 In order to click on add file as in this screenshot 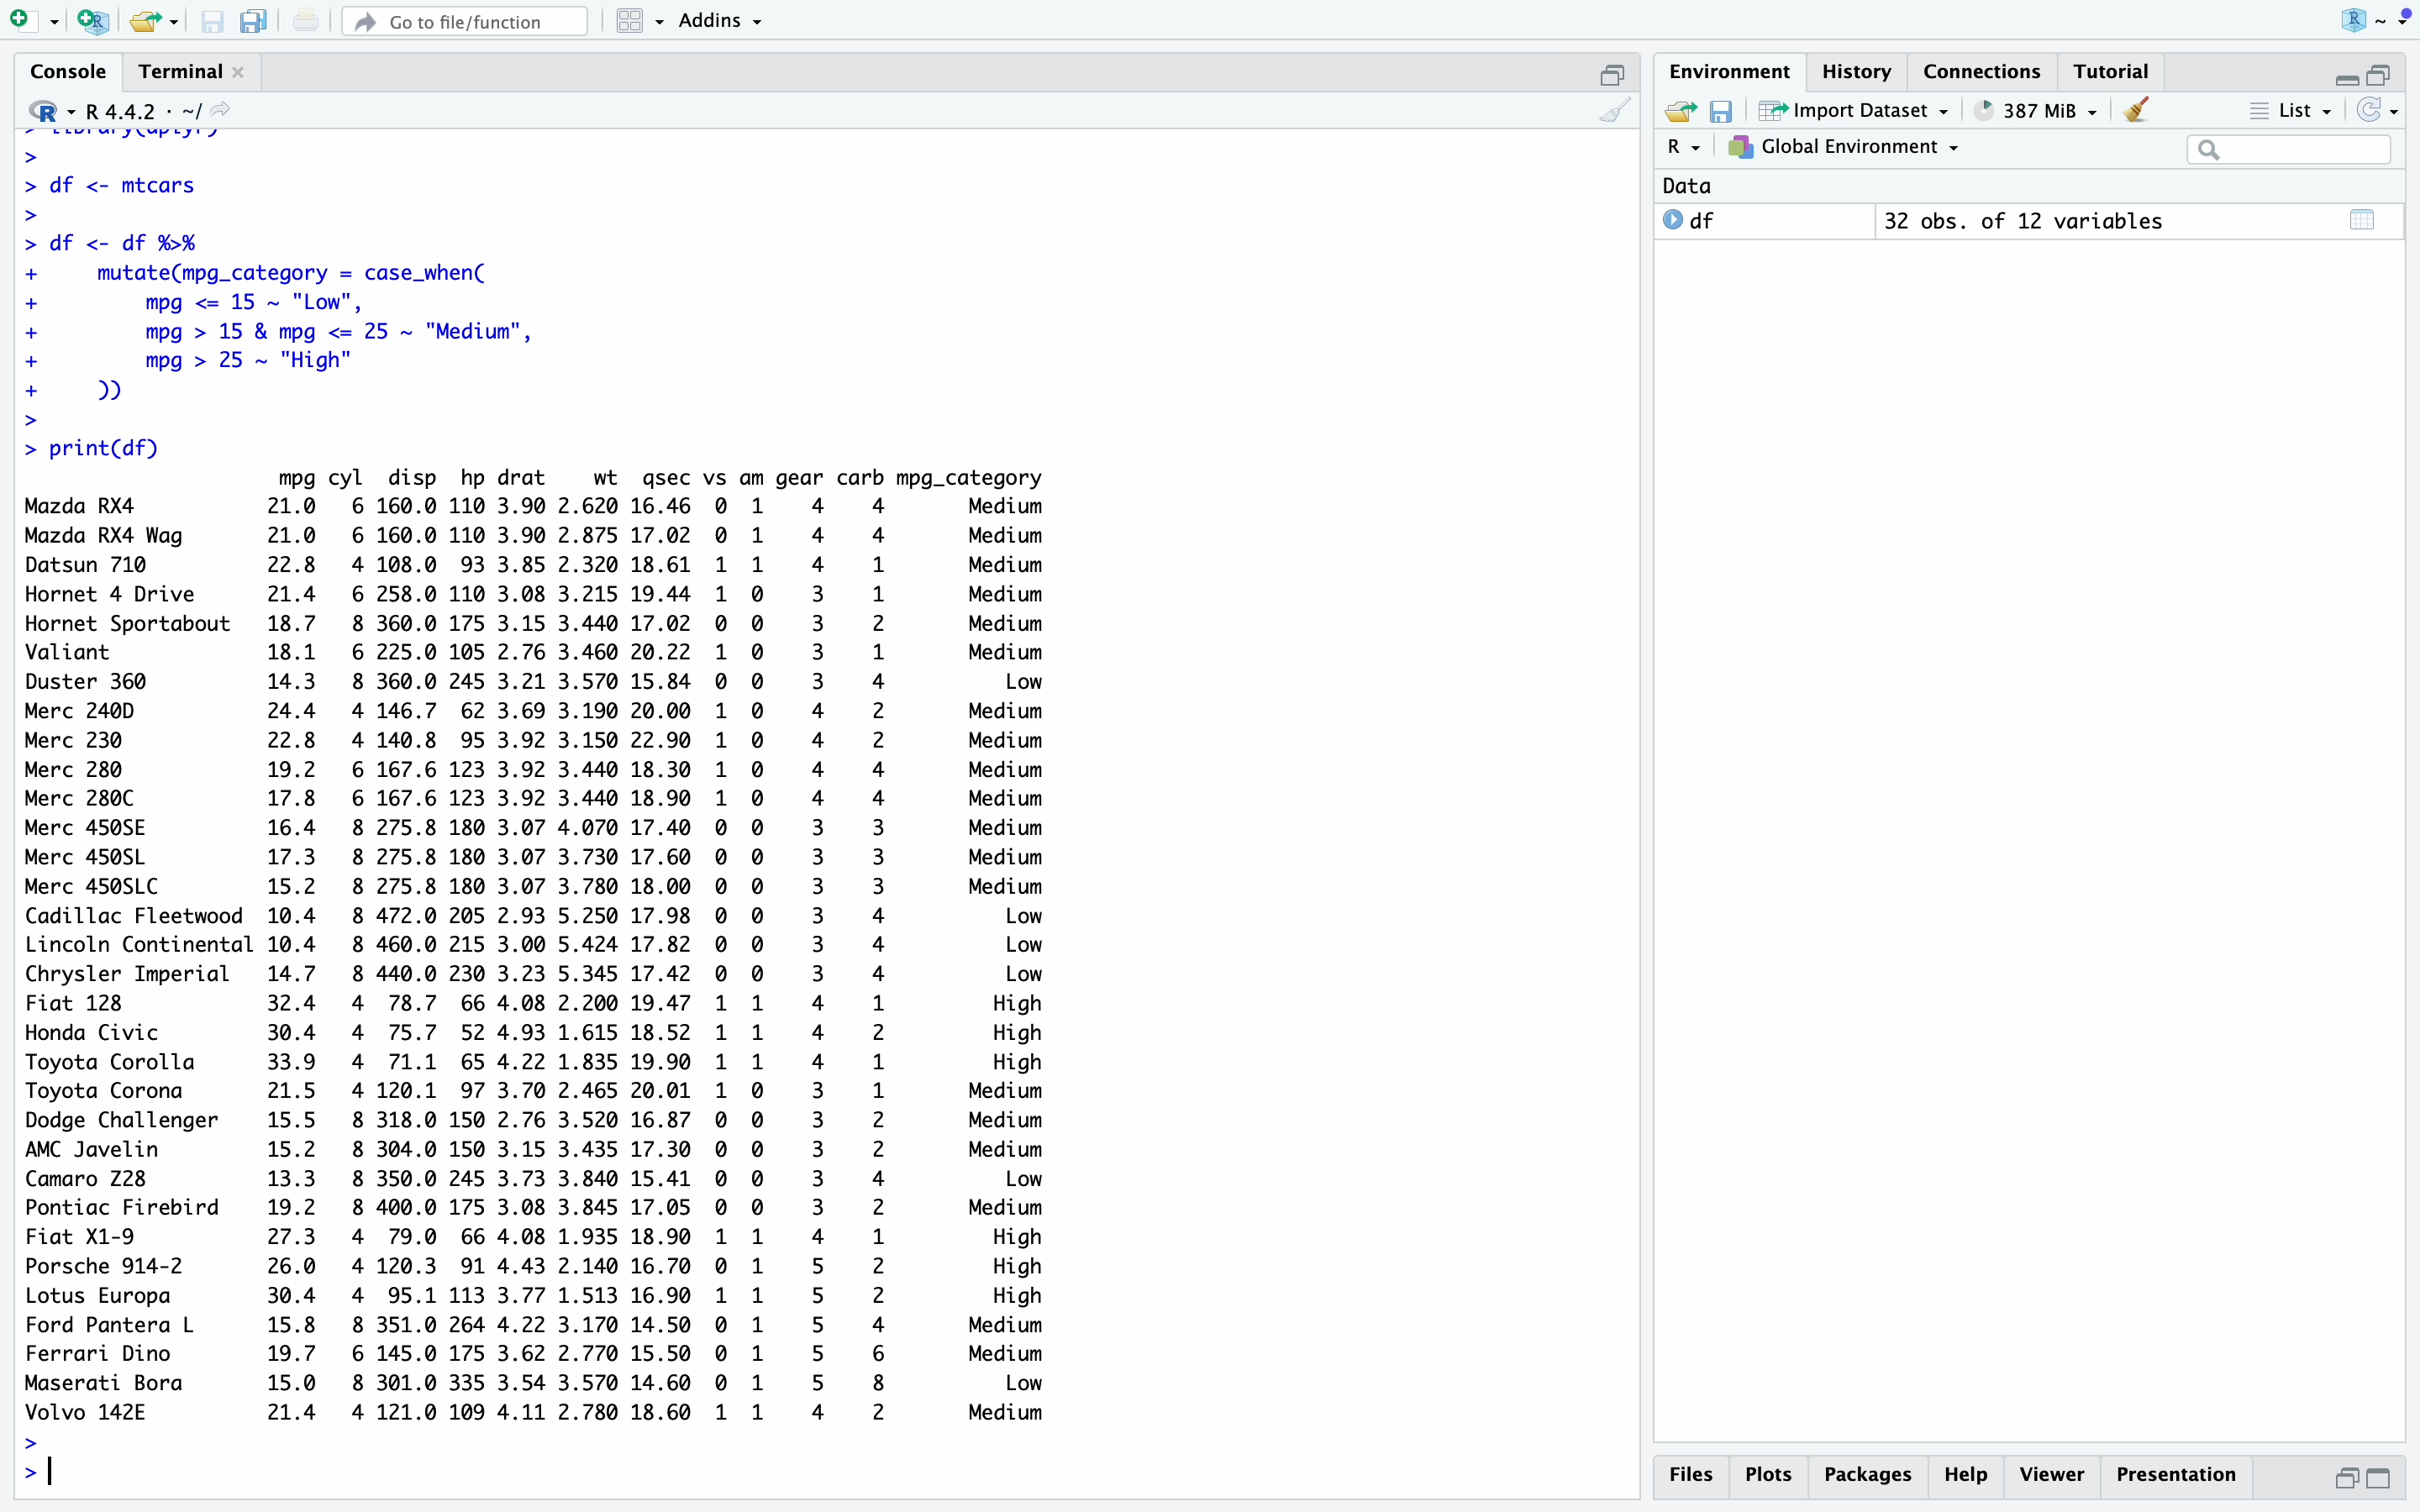, I will do `click(38, 22)`.